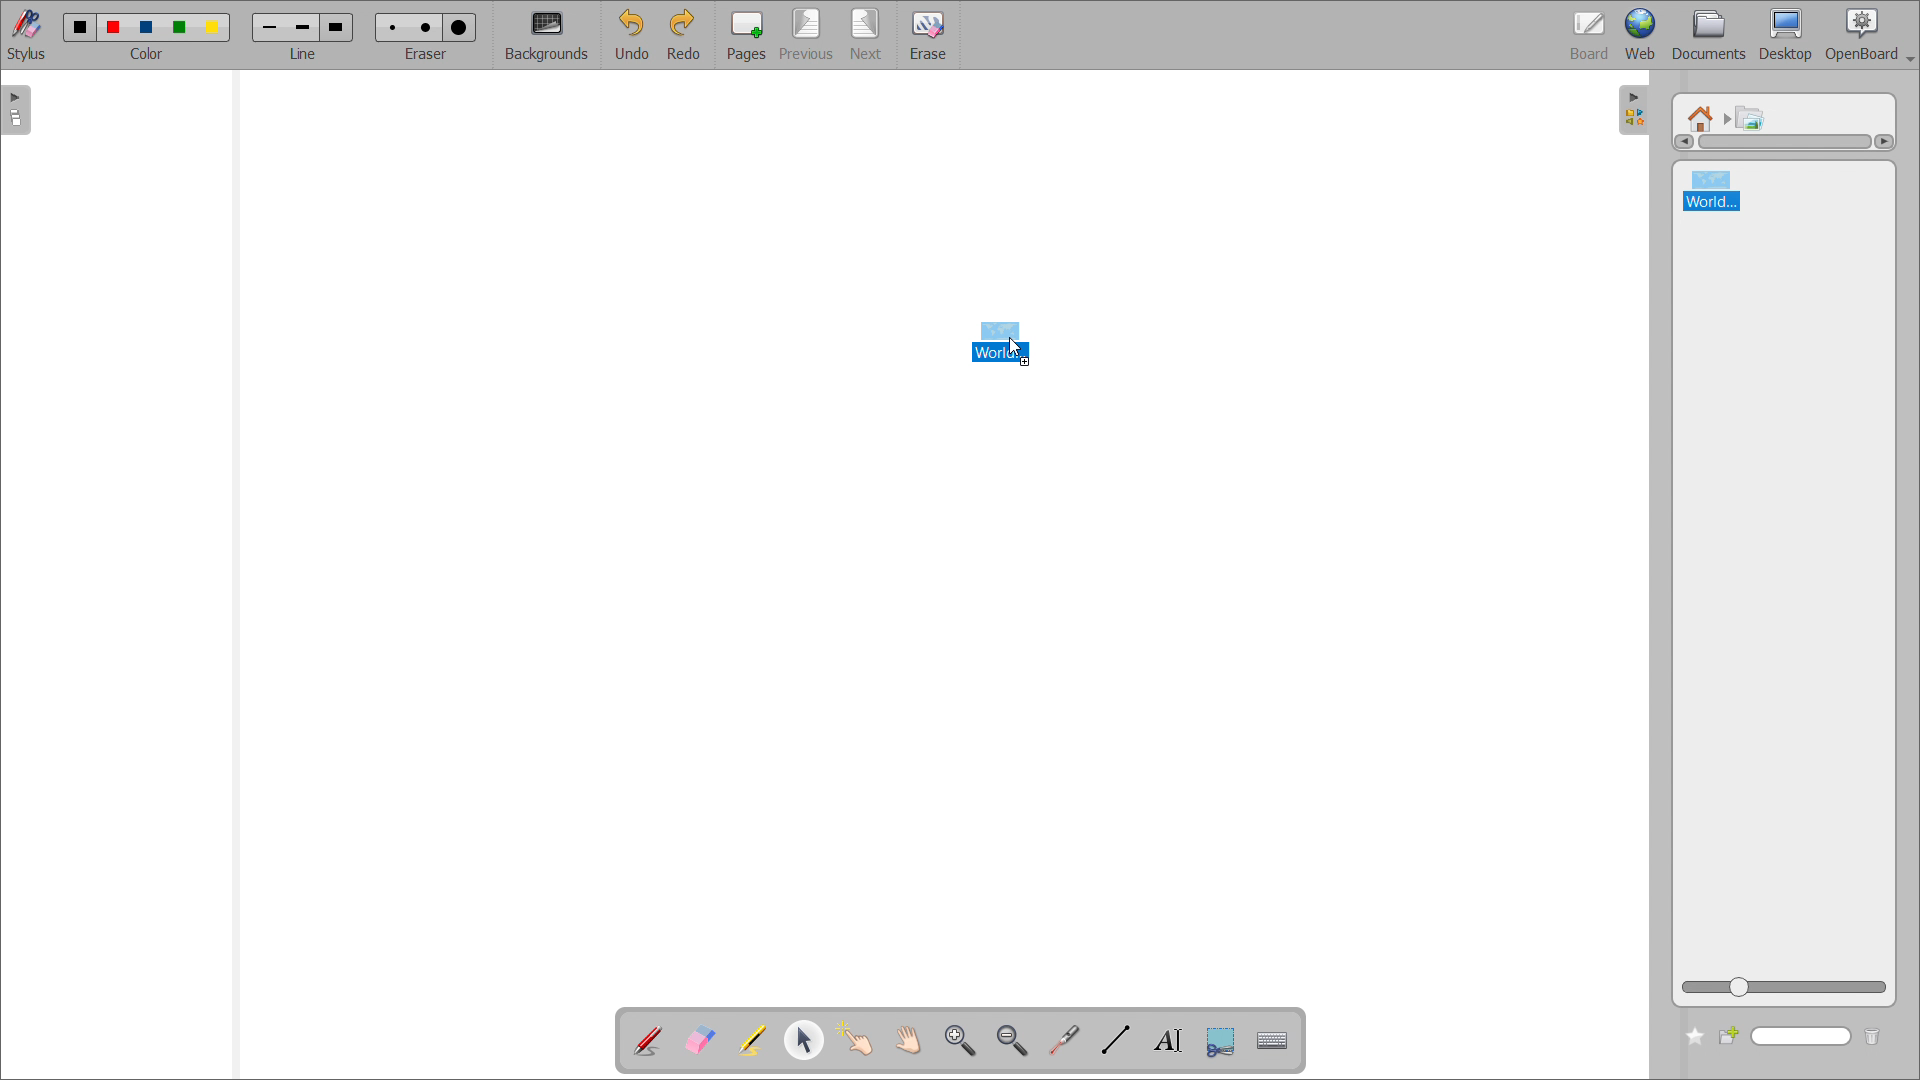 The image size is (1920, 1080). I want to click on capture part of the screen, so click(1222, 1040).